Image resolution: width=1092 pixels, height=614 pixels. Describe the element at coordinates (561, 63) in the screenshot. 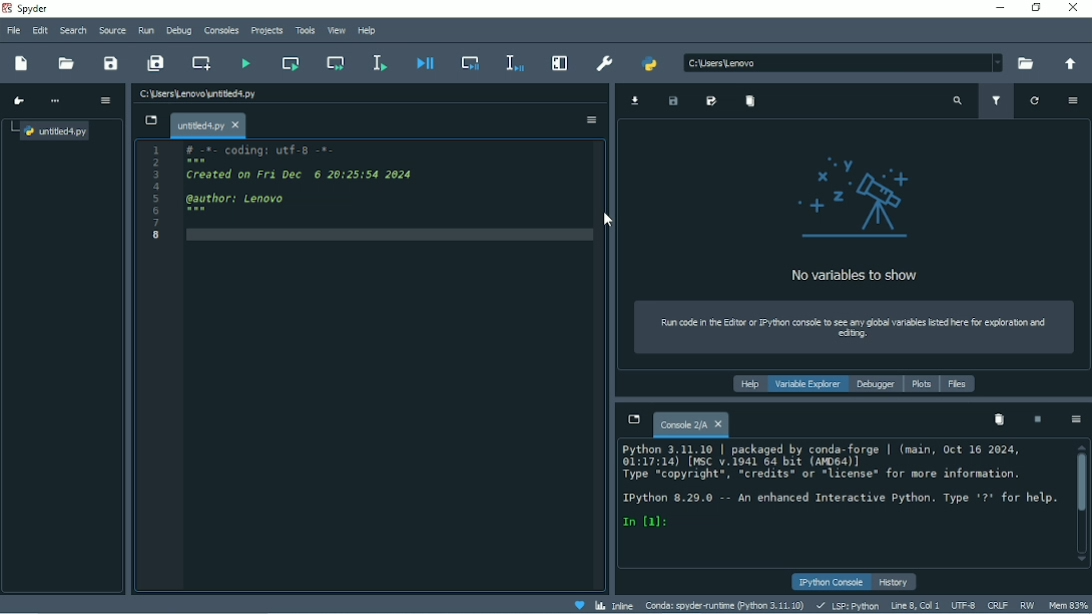

I see `Maximize current pane` at that location.